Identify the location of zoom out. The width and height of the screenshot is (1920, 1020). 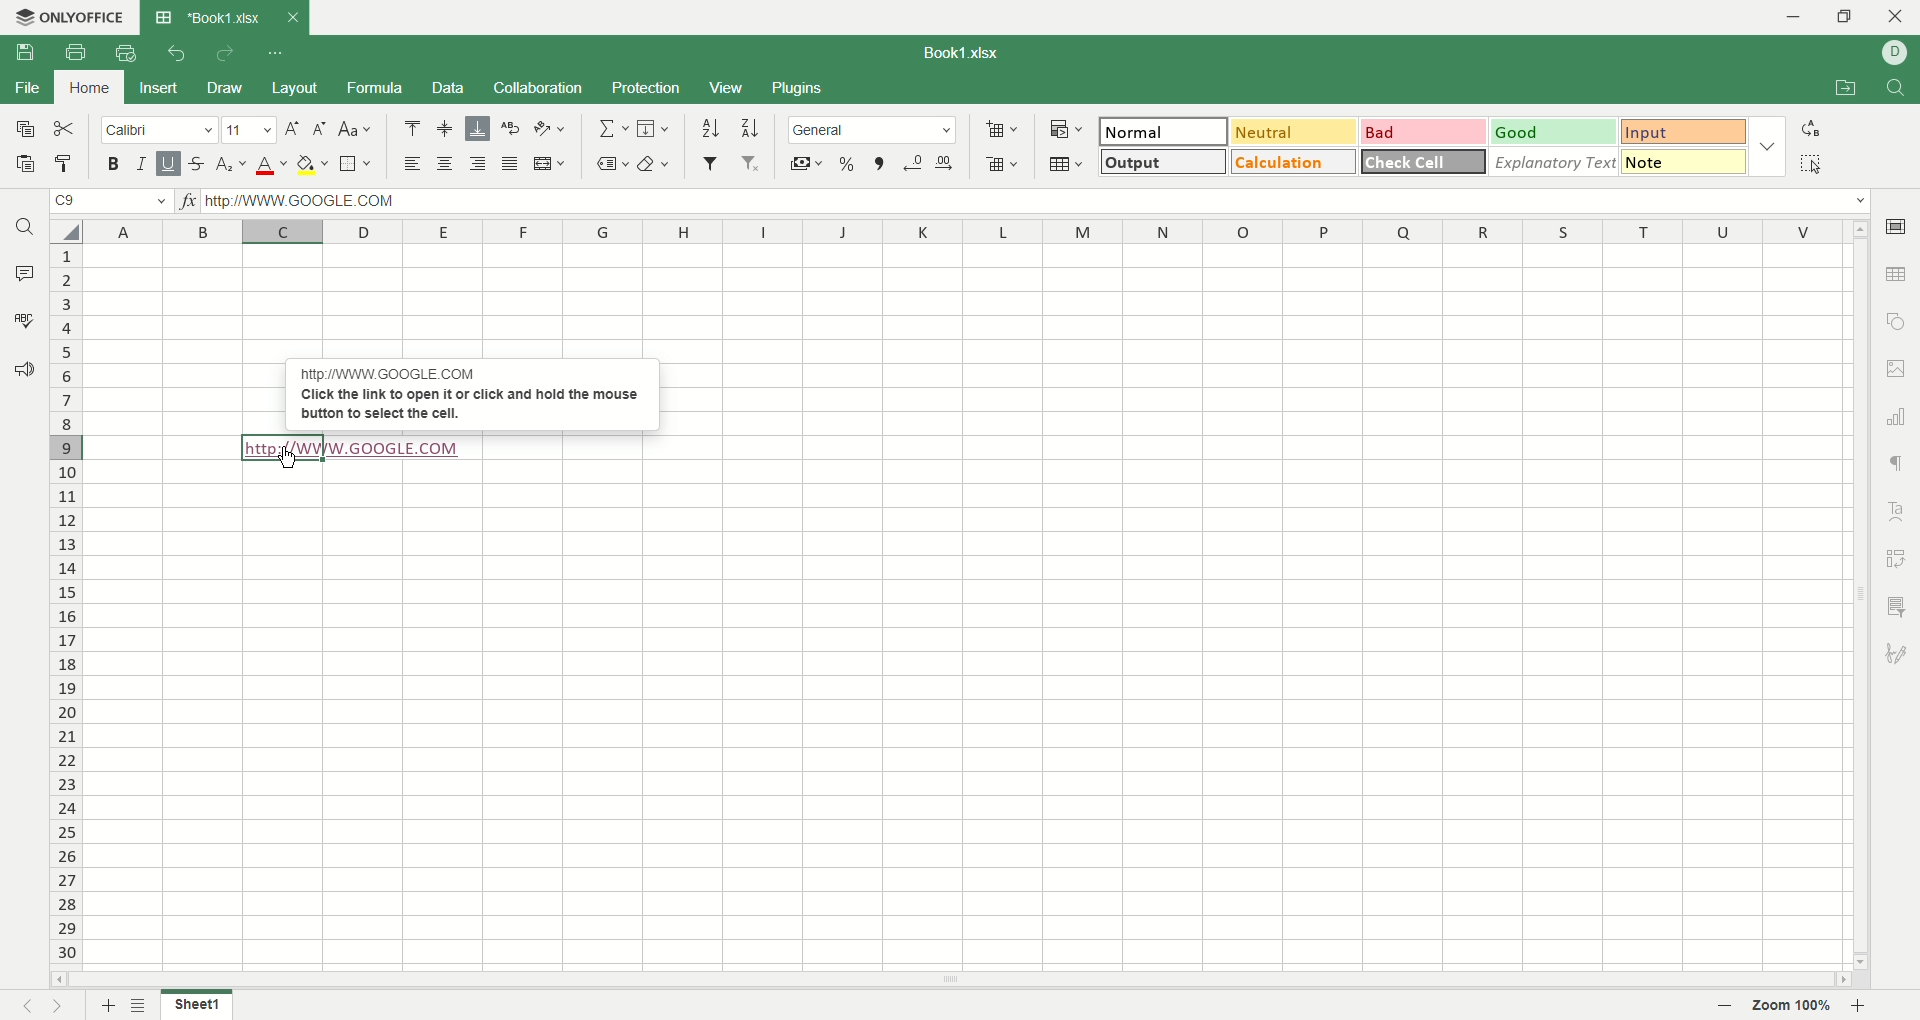
(1862, 1007).